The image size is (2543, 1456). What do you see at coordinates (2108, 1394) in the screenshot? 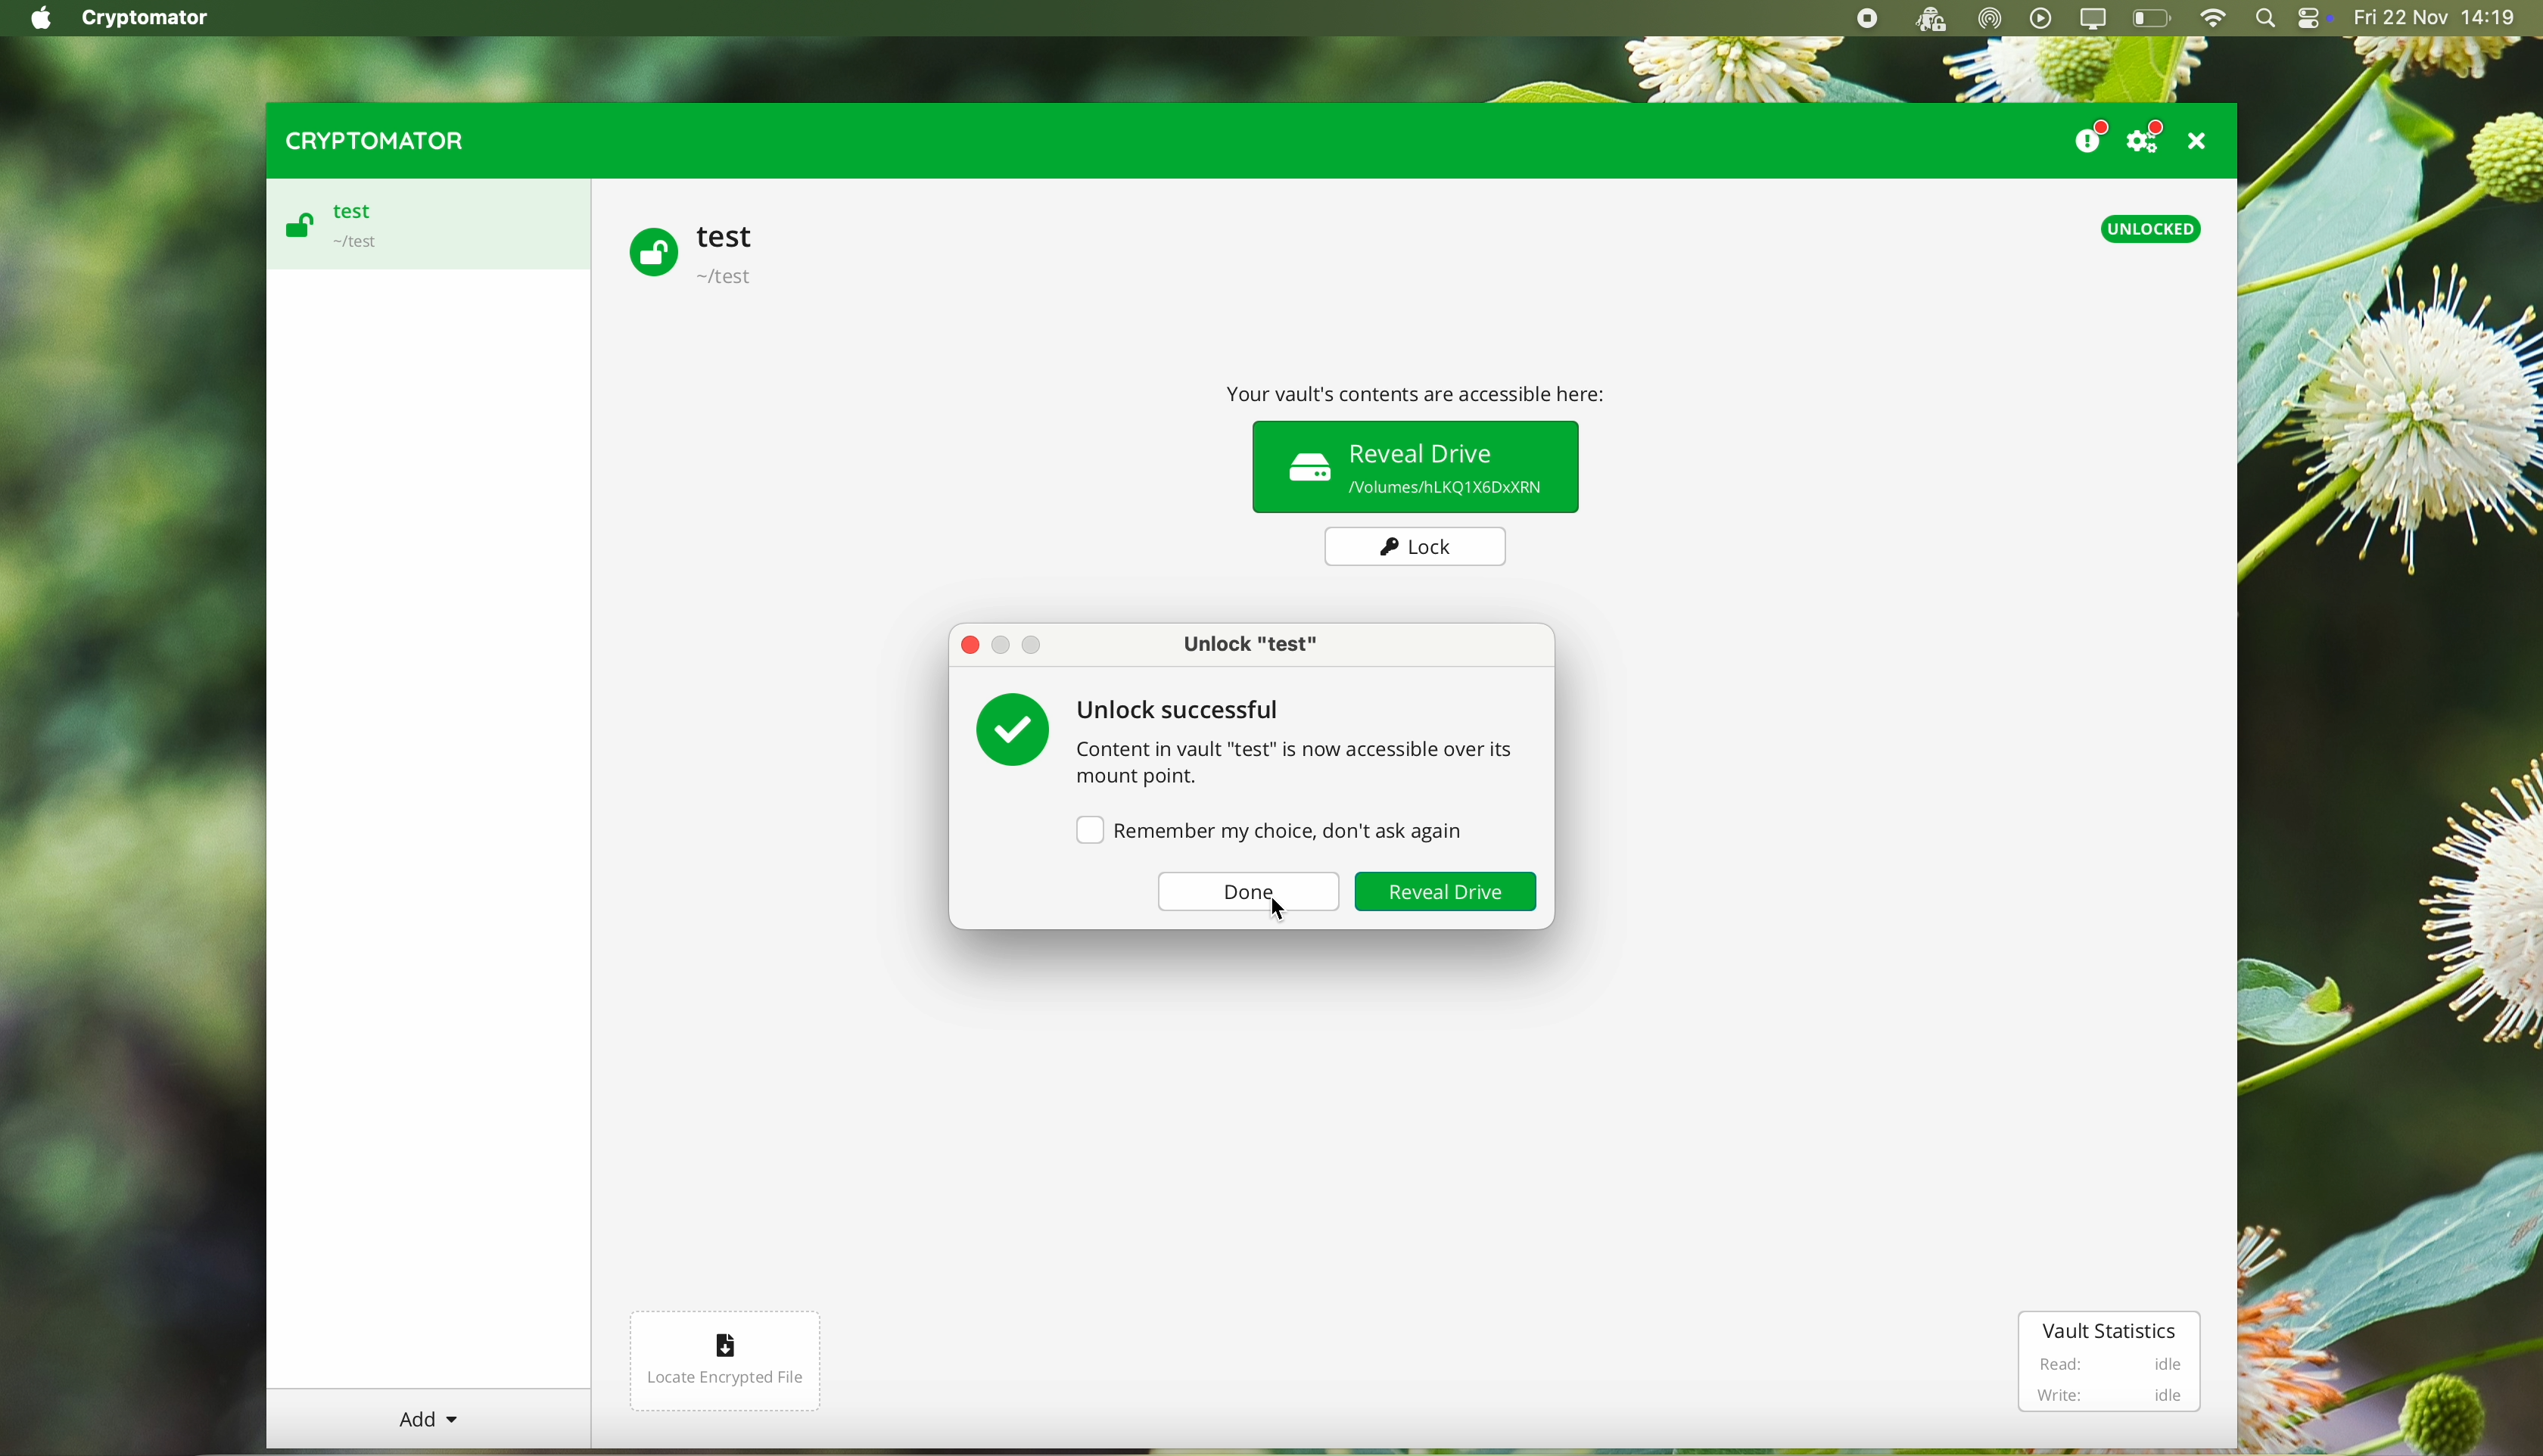
I see `Write: idle` at bounding box center [2108, 1394].